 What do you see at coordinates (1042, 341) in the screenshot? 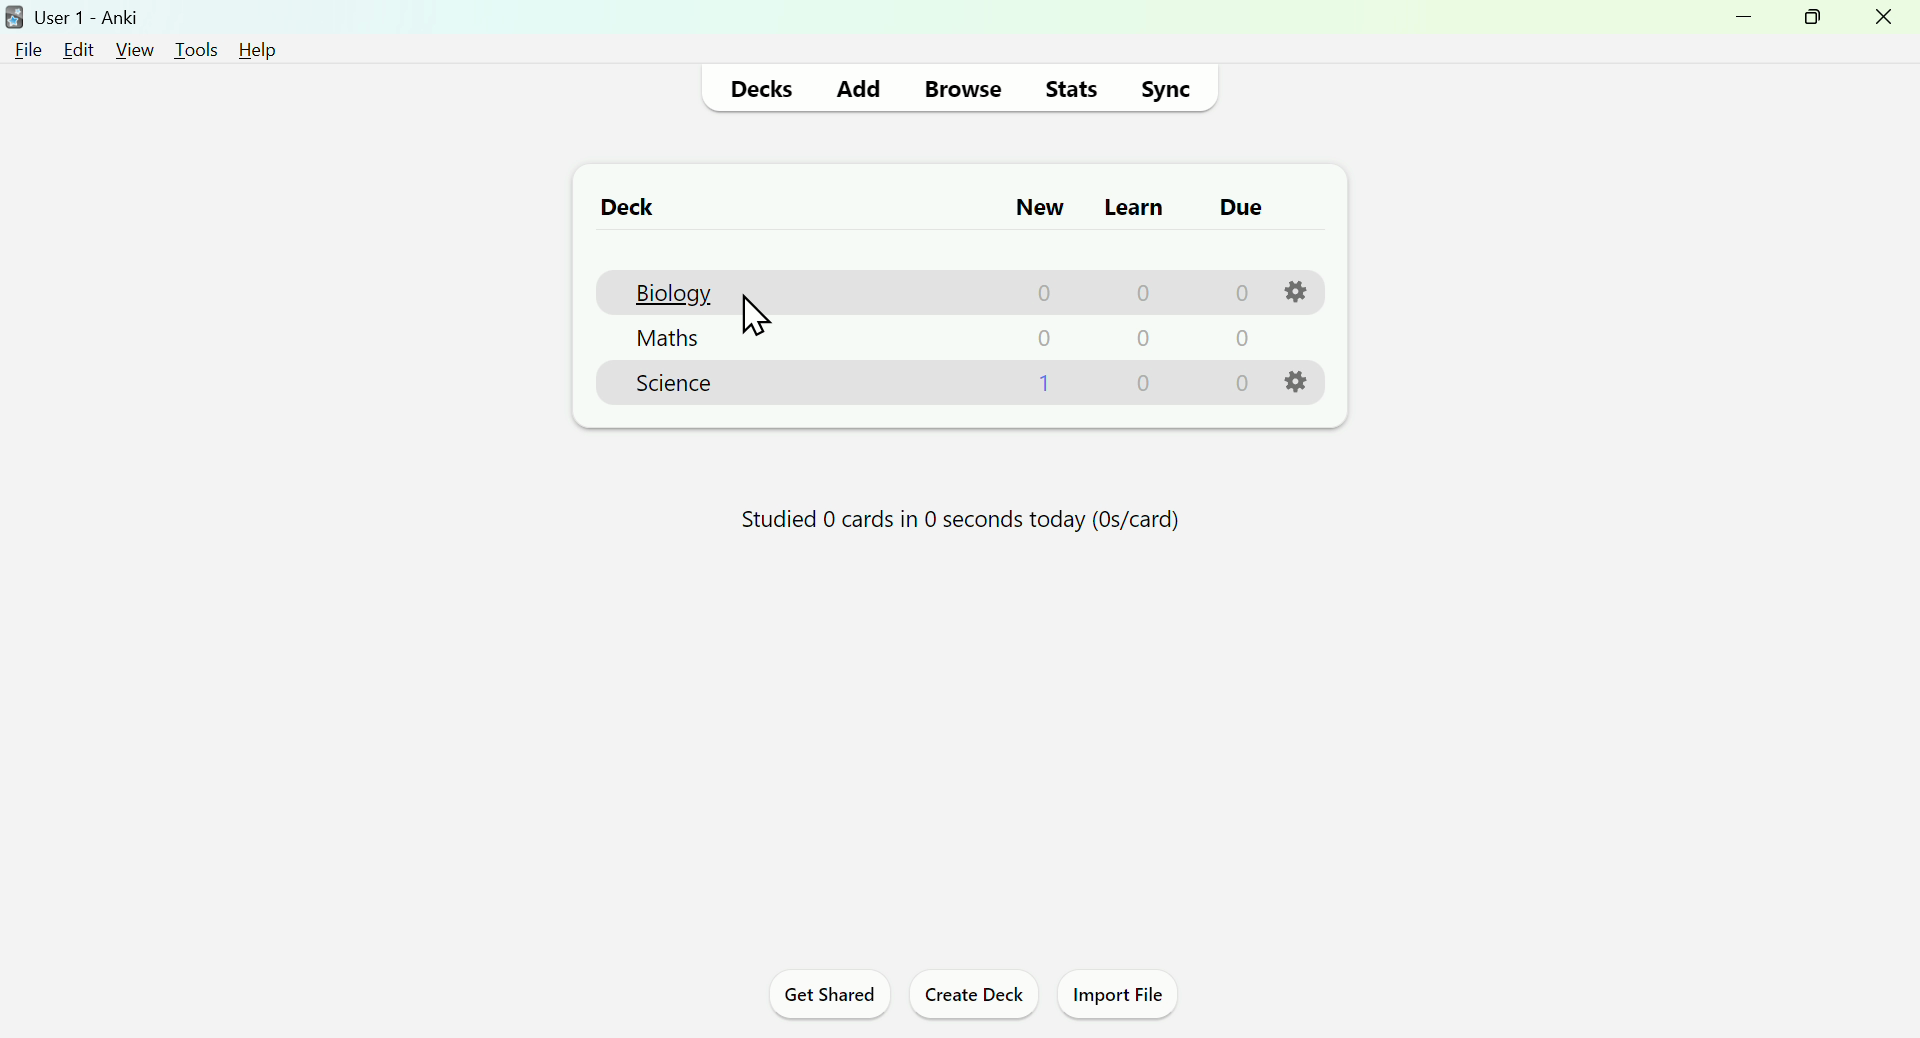
I see `0` at bounding box center [1042, 341].